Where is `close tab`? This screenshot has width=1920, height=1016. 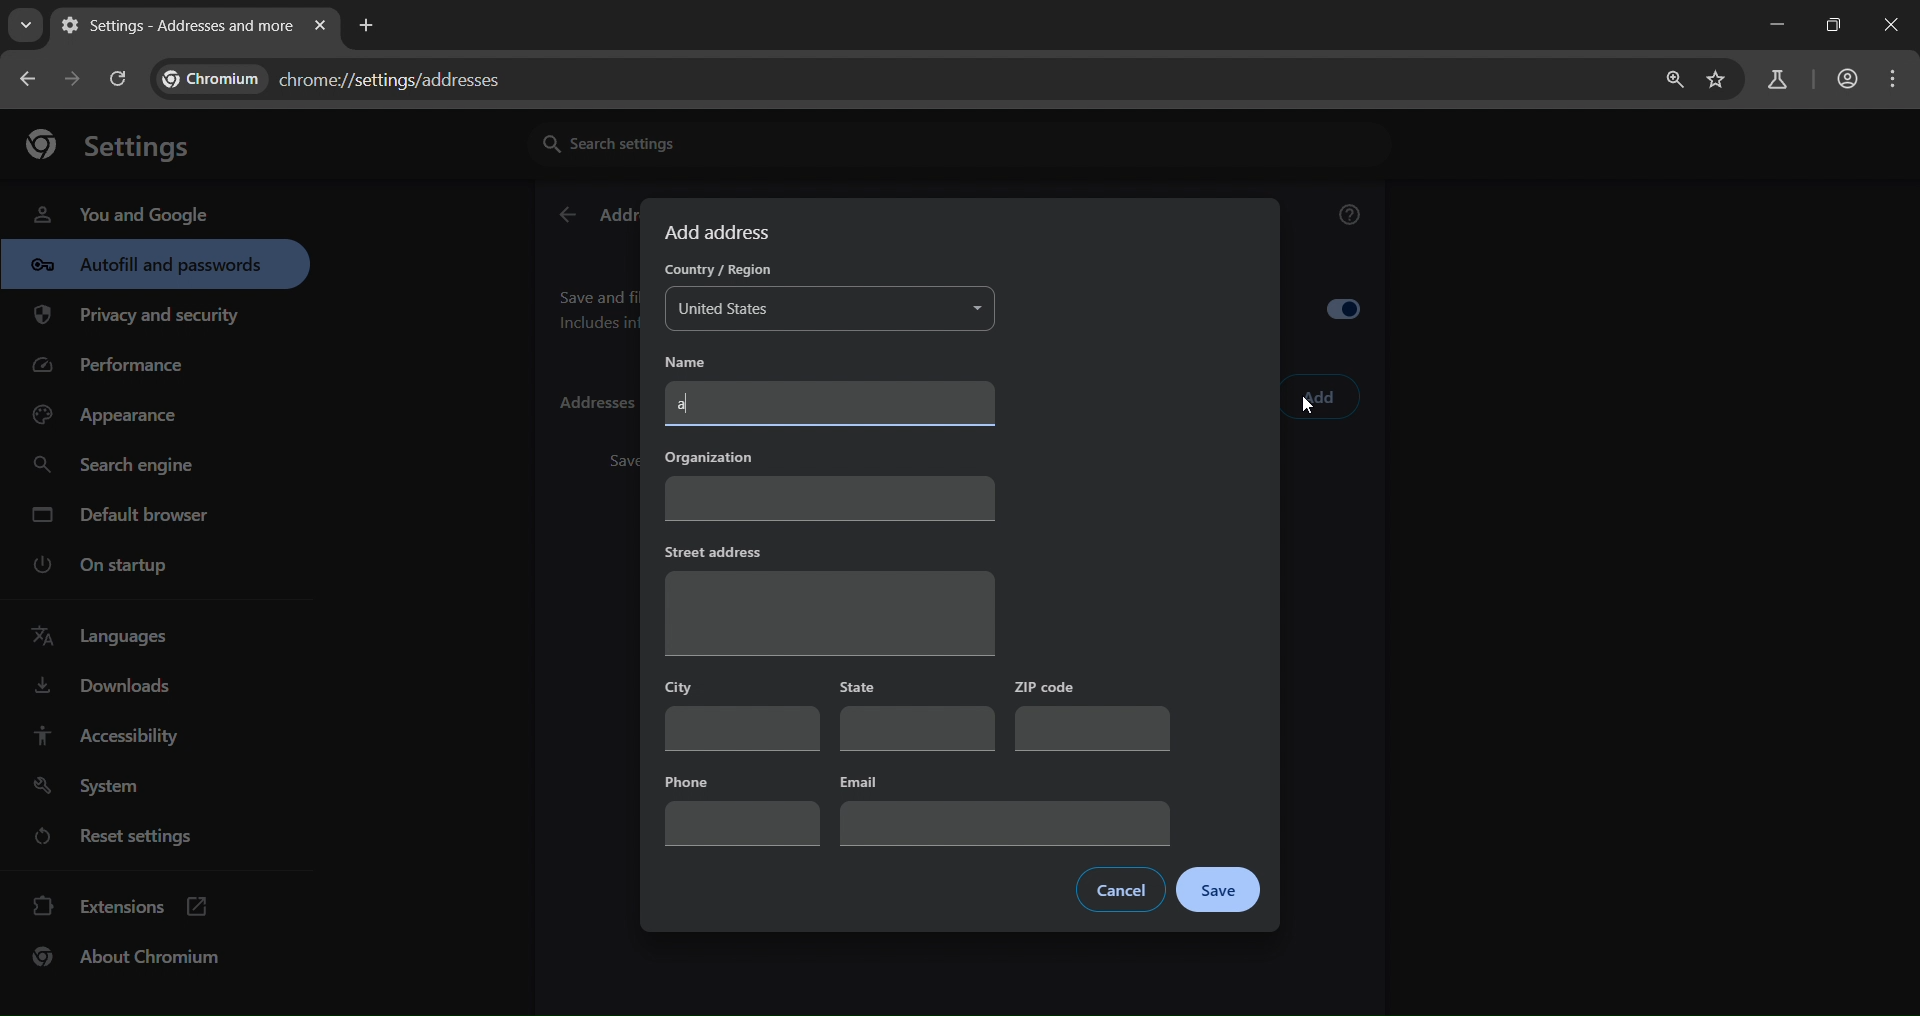
close tab is located at coordinates (320, 27).